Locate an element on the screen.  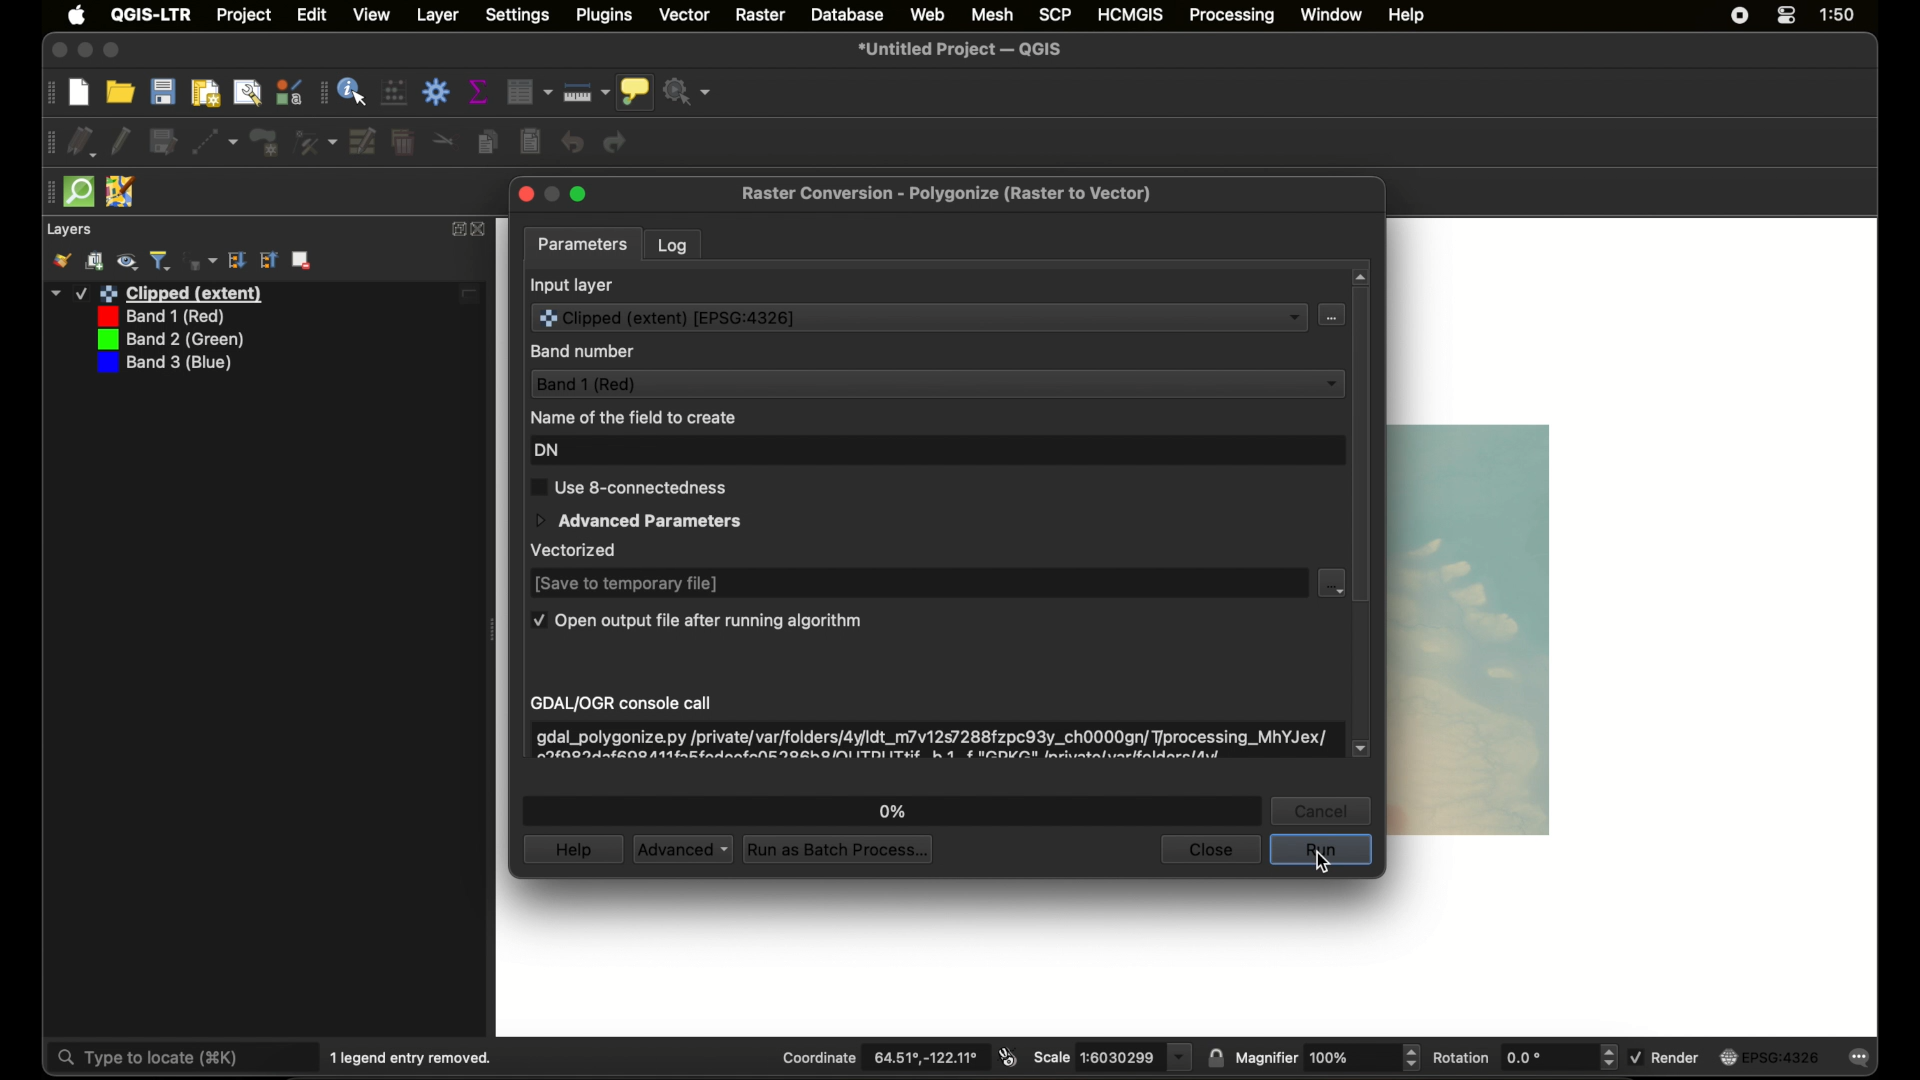
save to temporary file is located at coordinates (626, 584).